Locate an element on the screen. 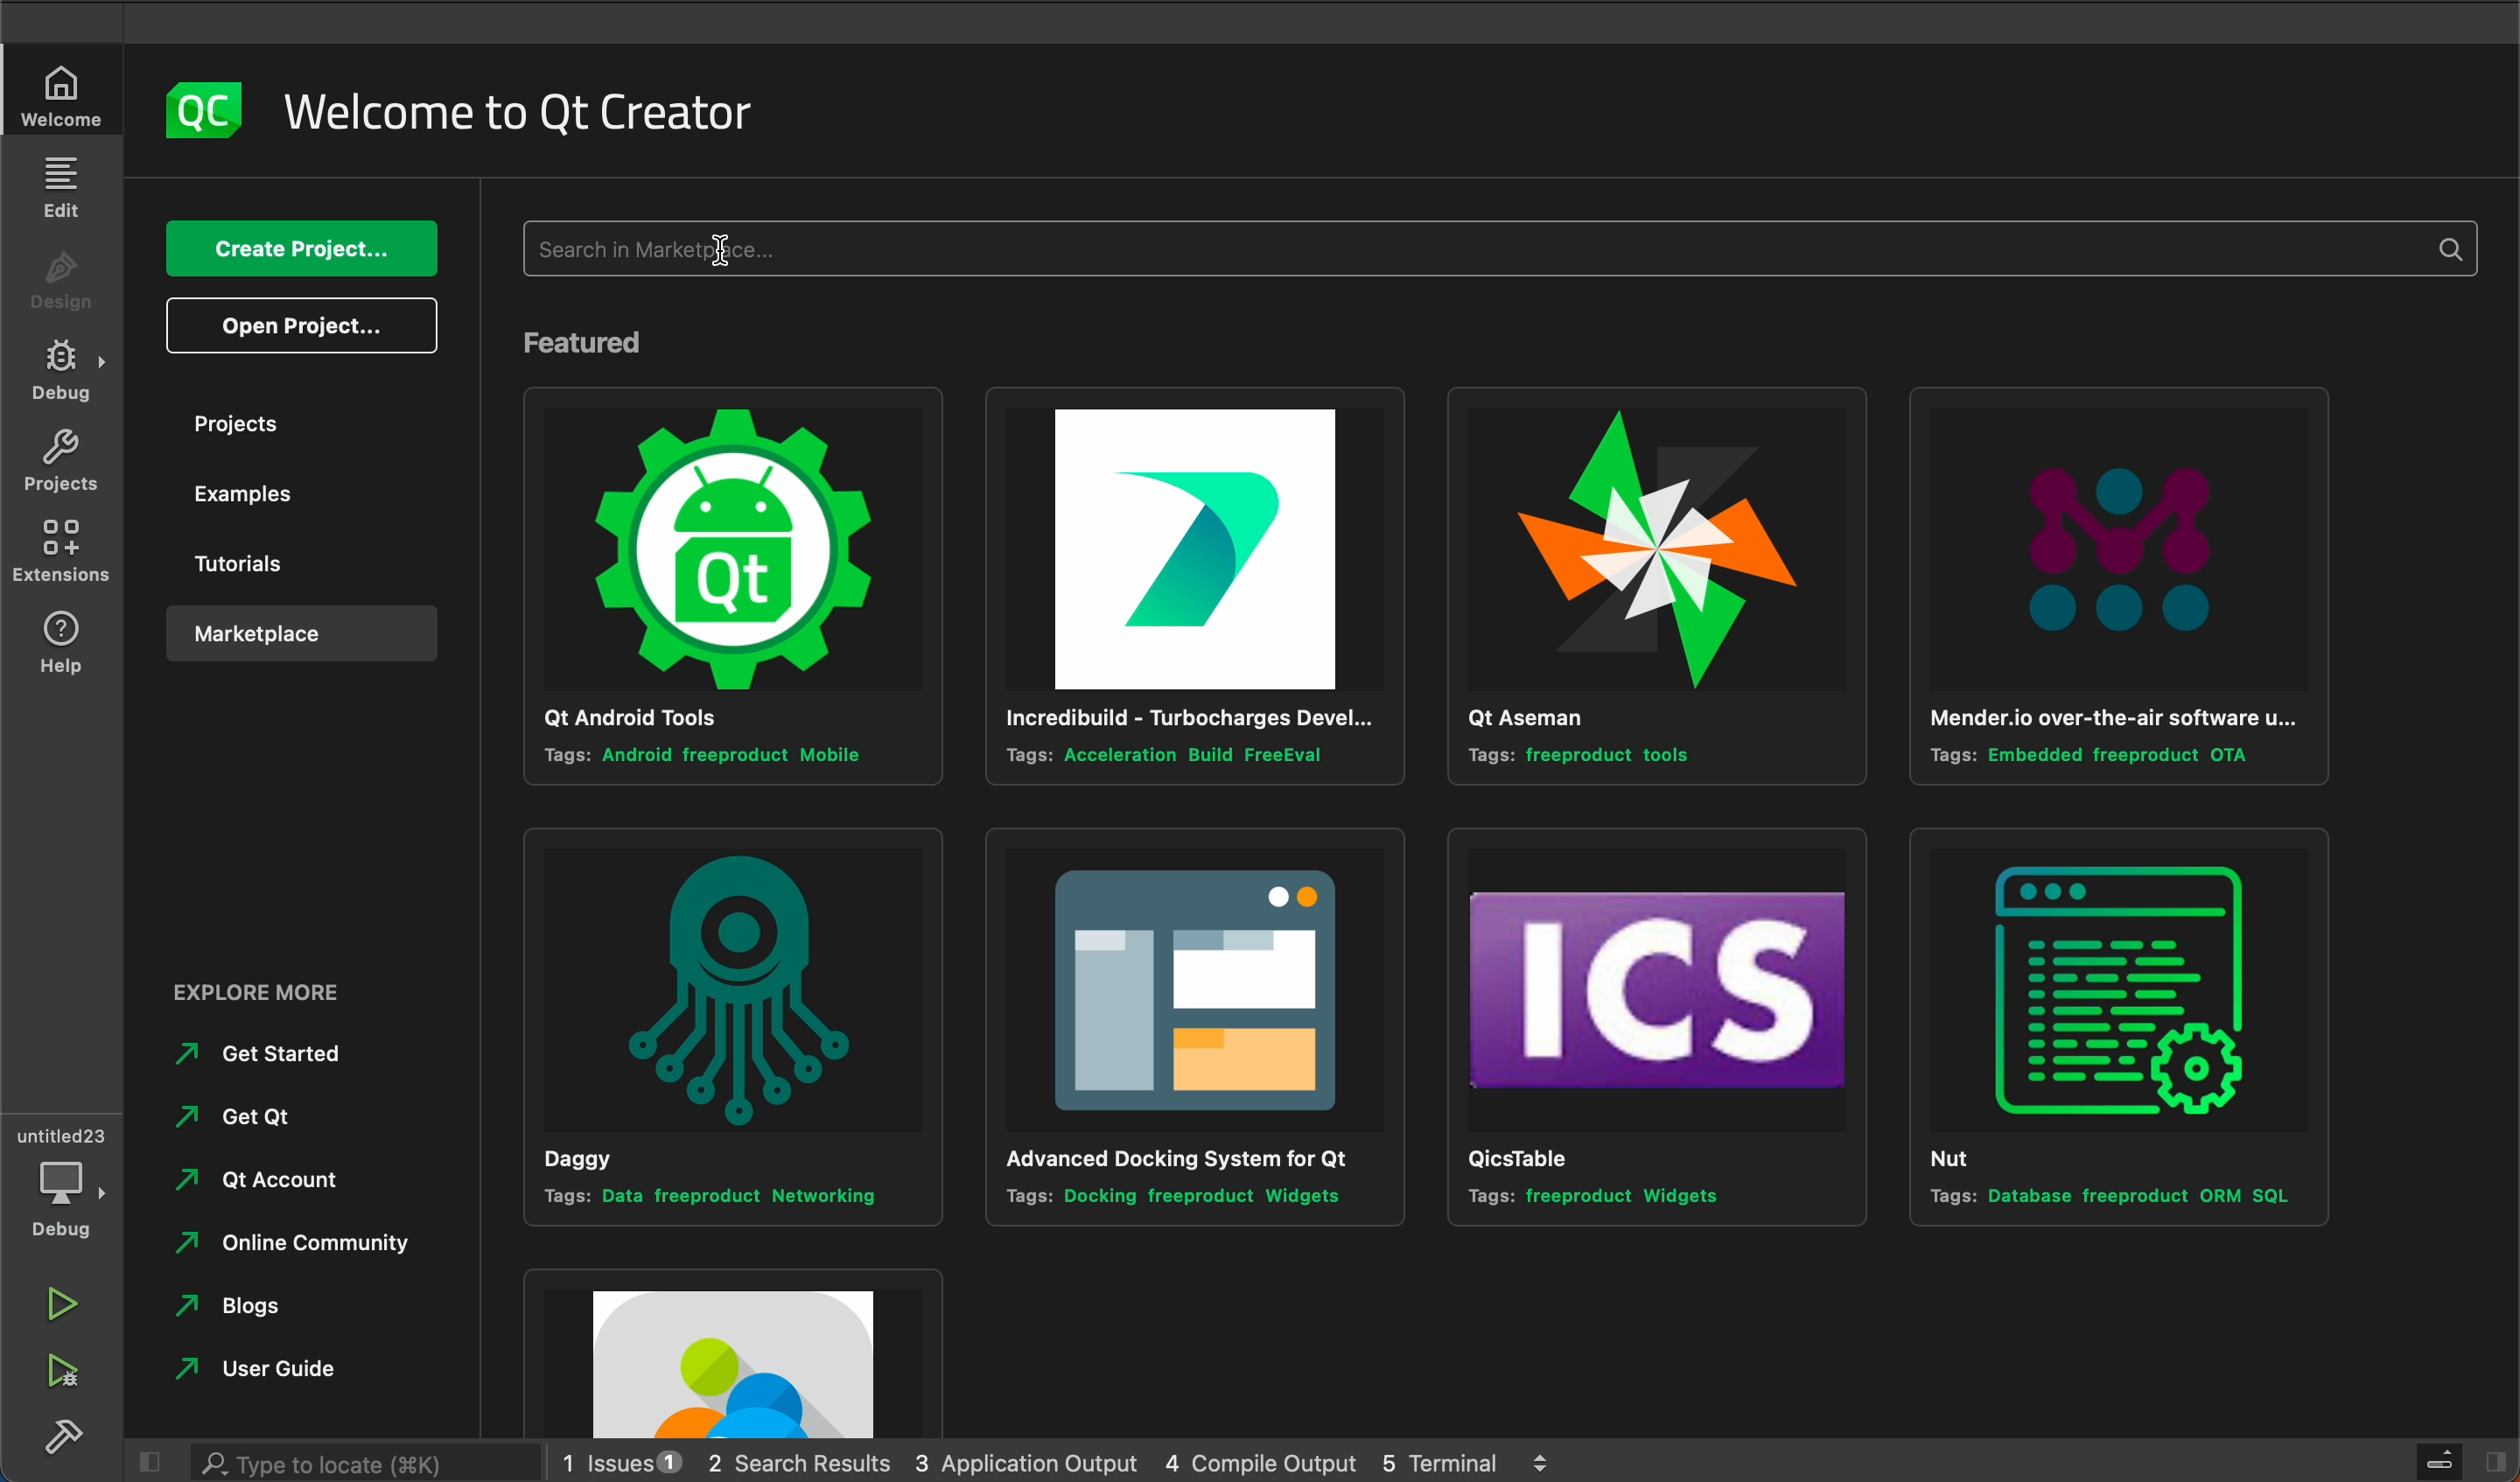   is located at coordinates (288, 1368).